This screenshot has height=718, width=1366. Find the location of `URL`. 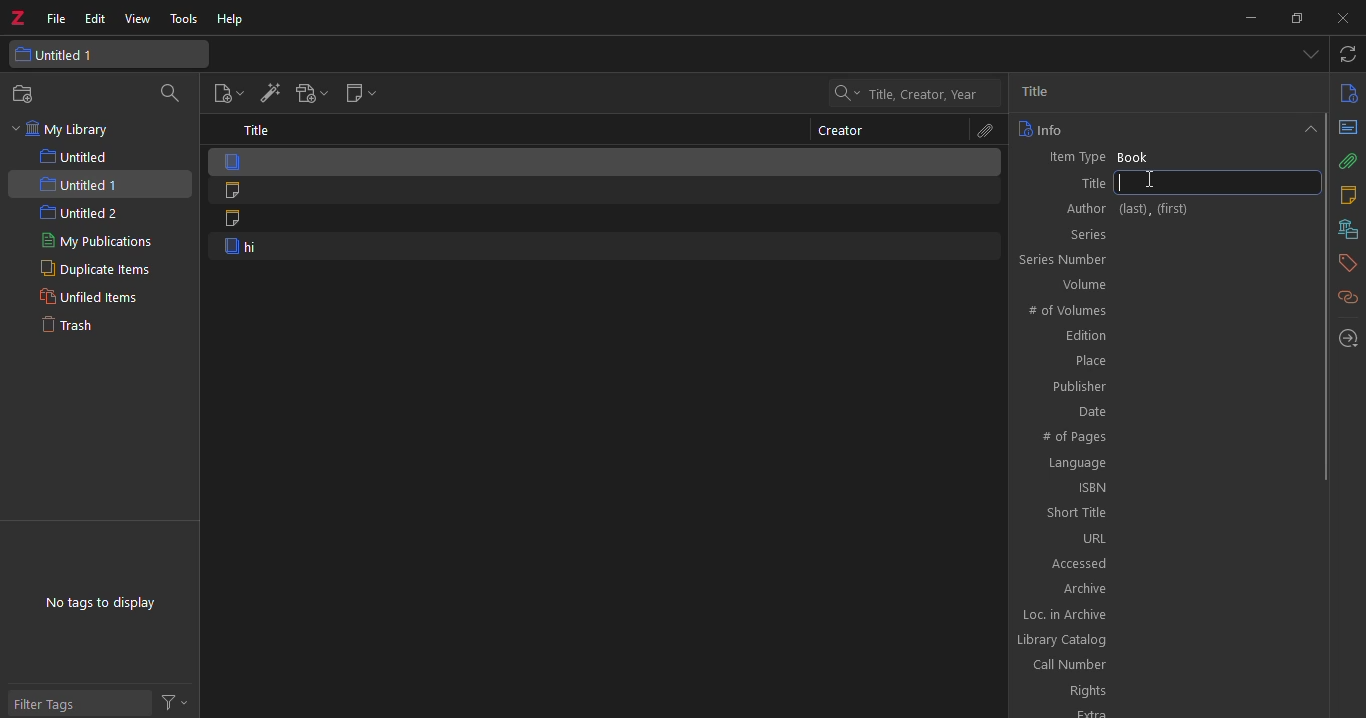

URL is located at coordinates (1165, 538).